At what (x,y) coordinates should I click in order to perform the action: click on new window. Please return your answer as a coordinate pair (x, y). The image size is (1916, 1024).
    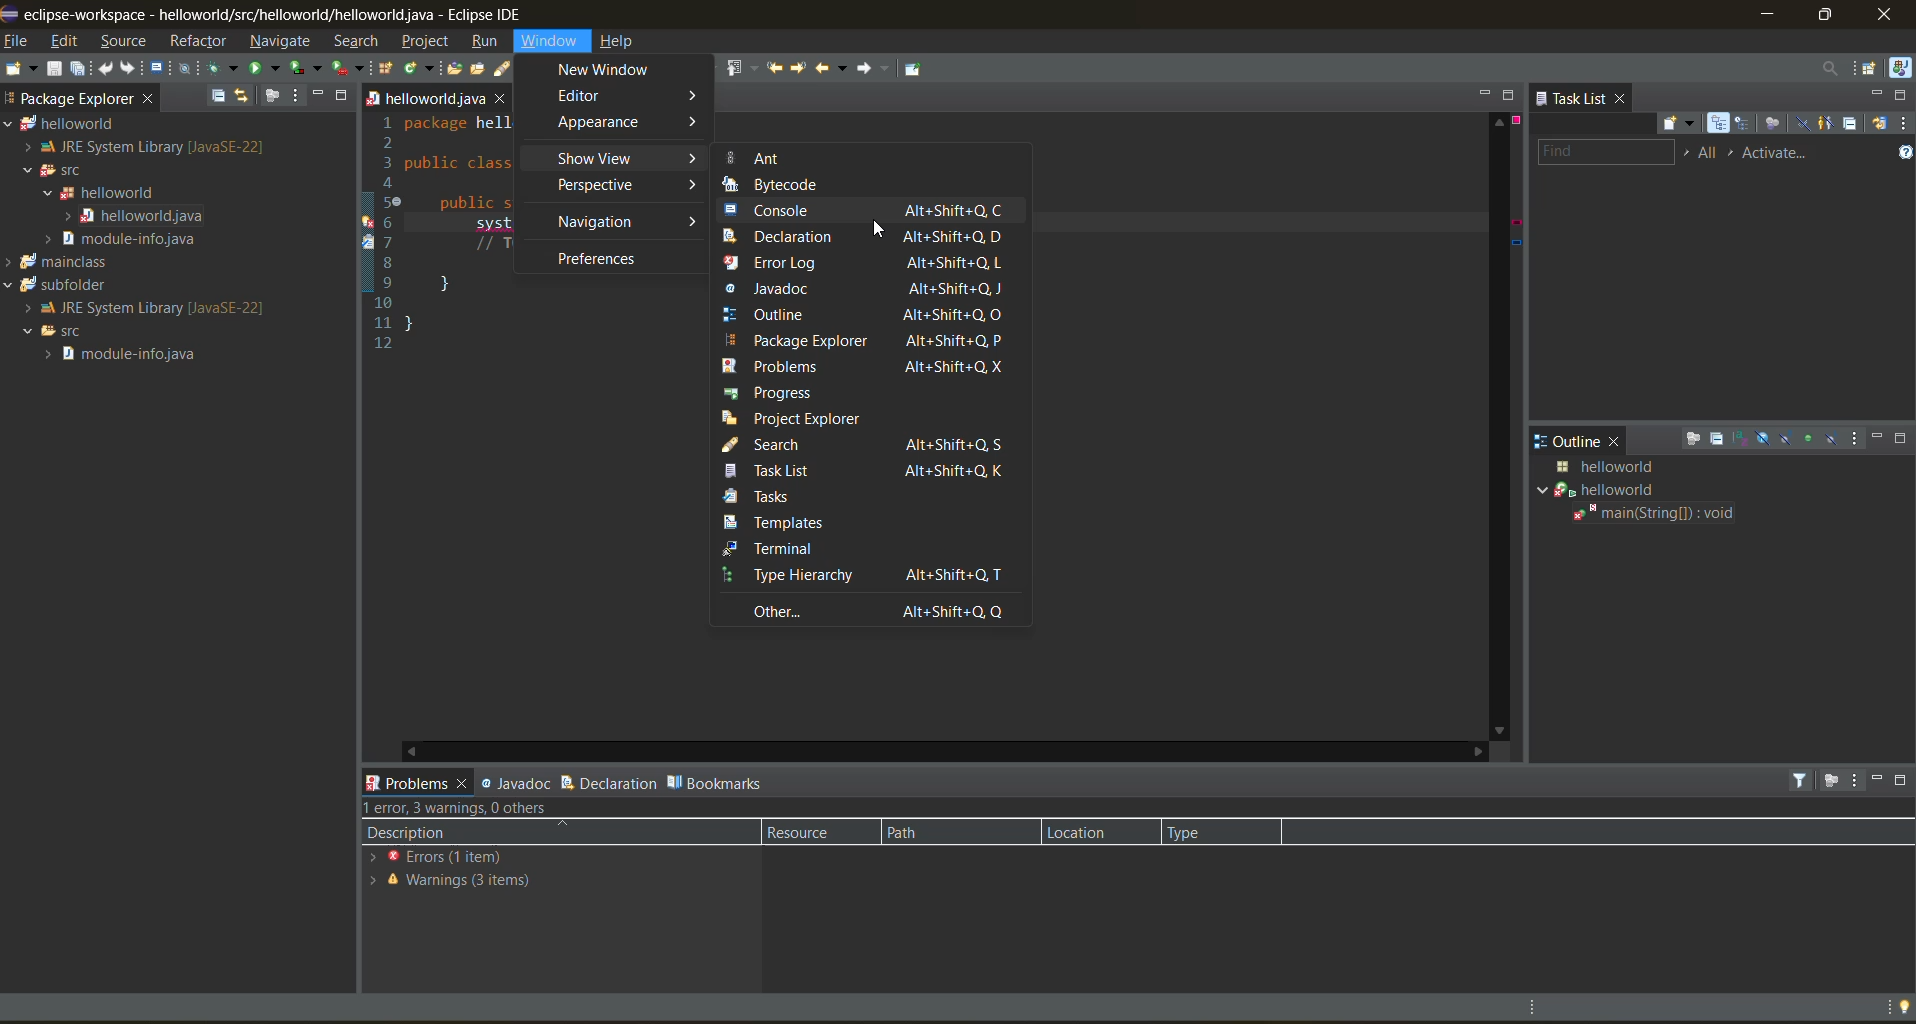
    Looking at the image, I should click on (610, 71).